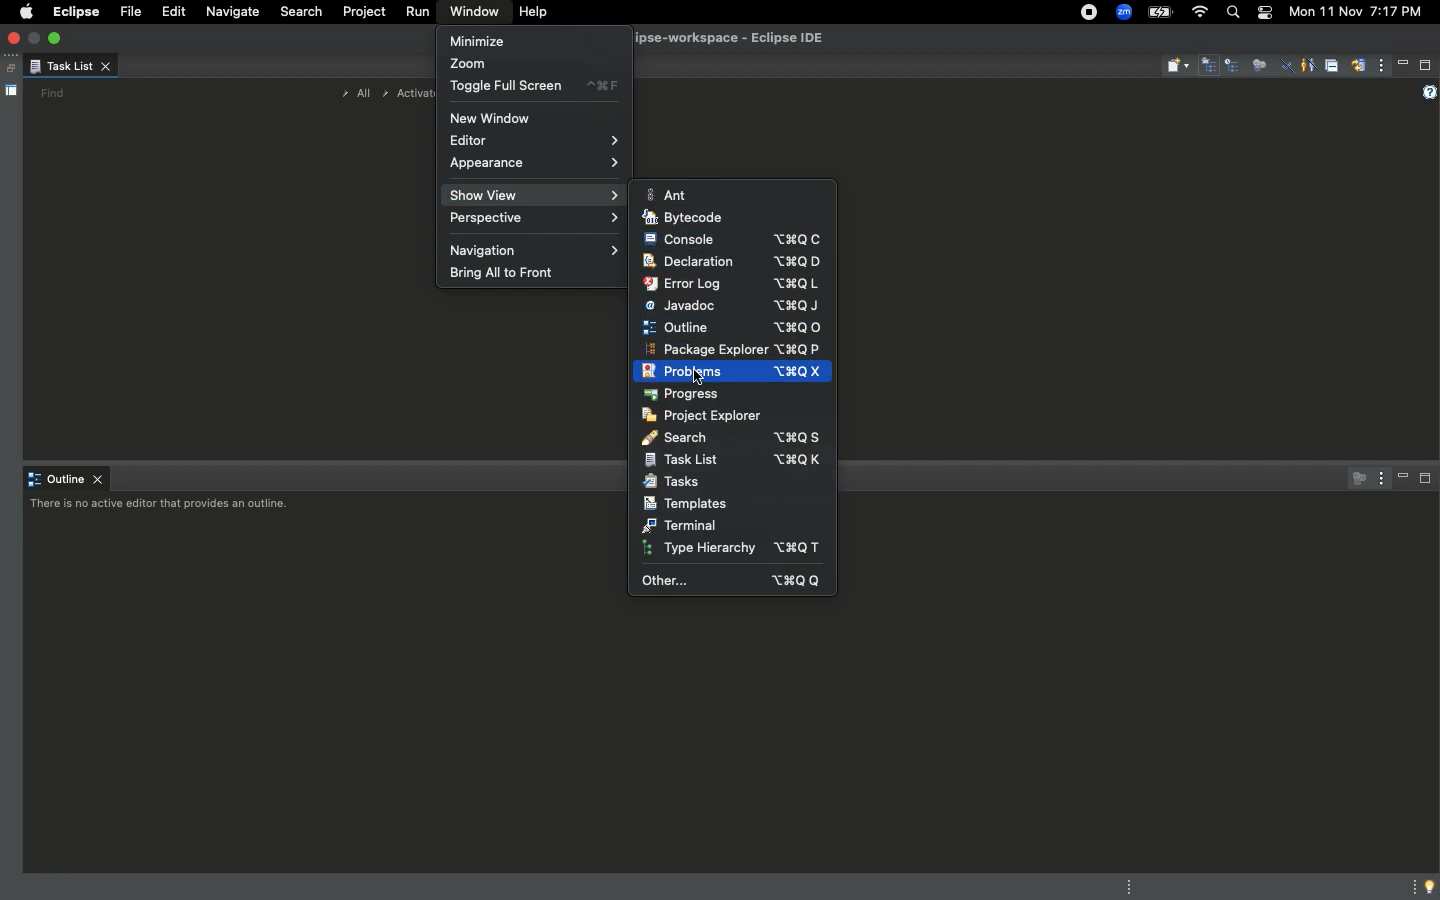 This screenshot has height=900, width=1440. What do you see at coordinates (1262, 12) in the screenshot?
I see `Notification ` at bounding box center [1262, 12].